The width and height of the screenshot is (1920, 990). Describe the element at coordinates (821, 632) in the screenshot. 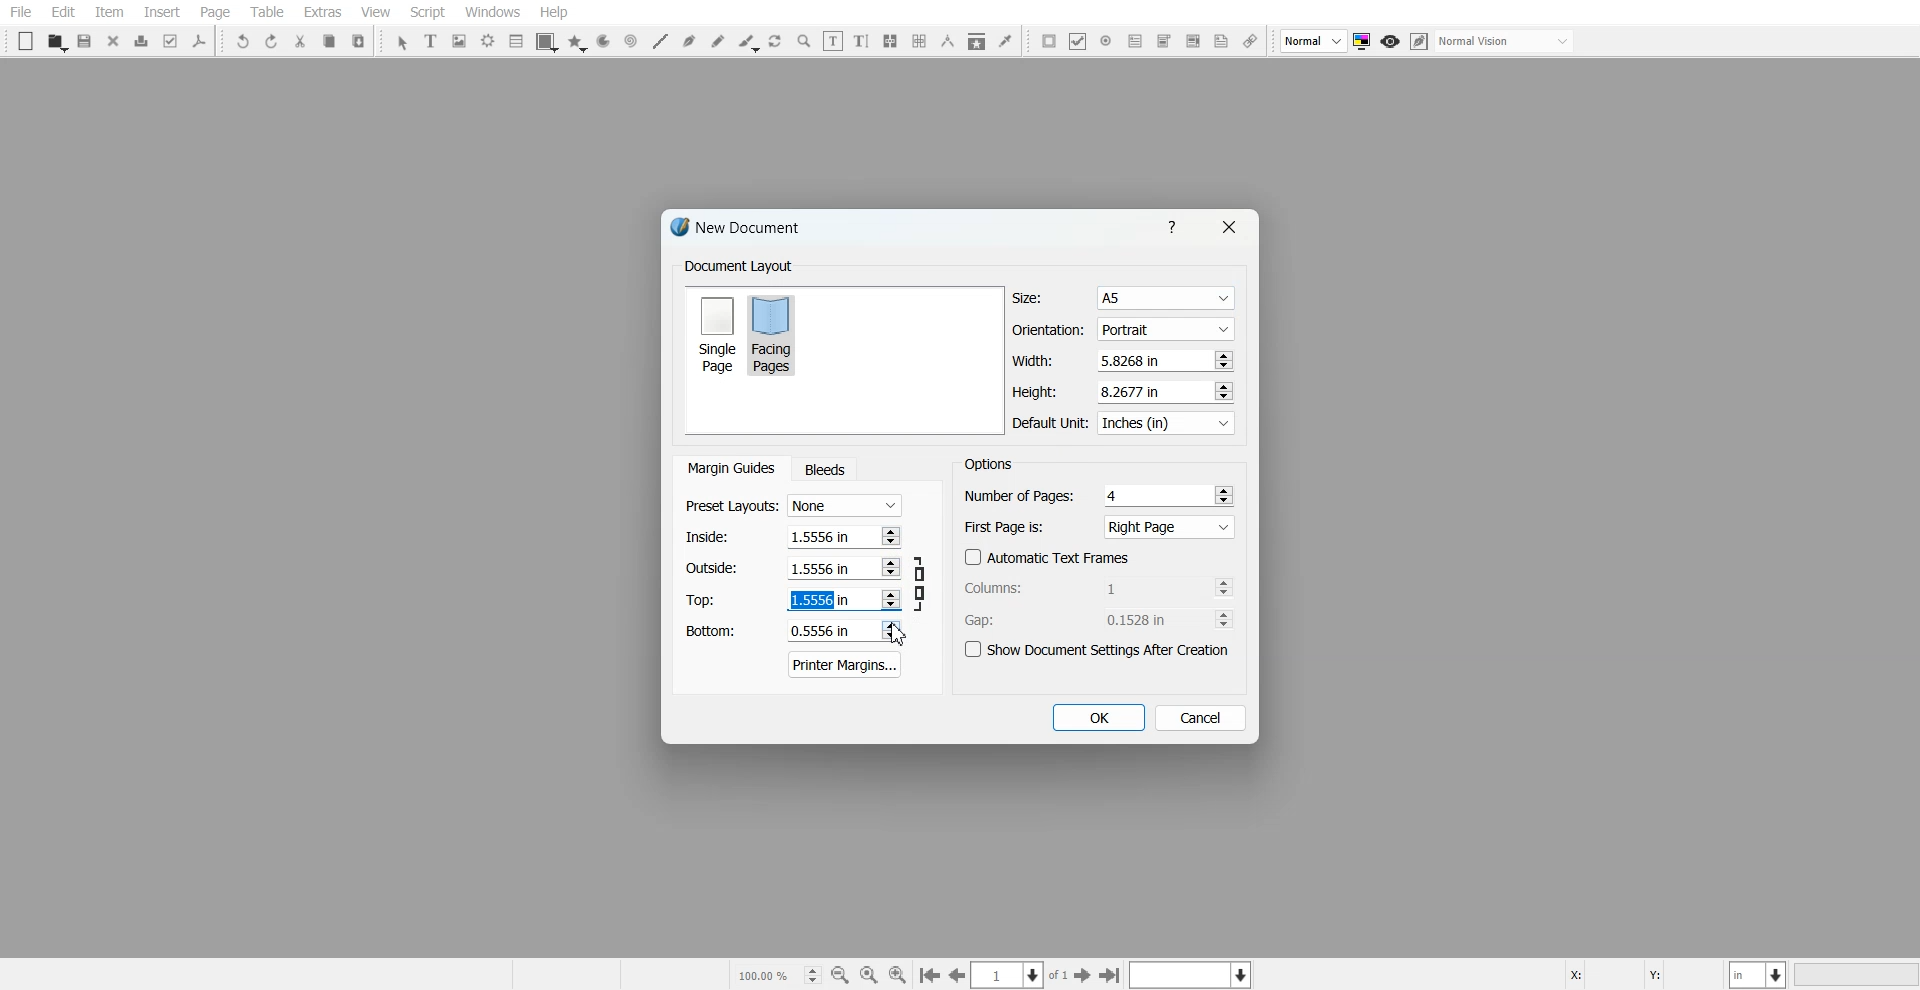

I see `0.5556 in` at that location.